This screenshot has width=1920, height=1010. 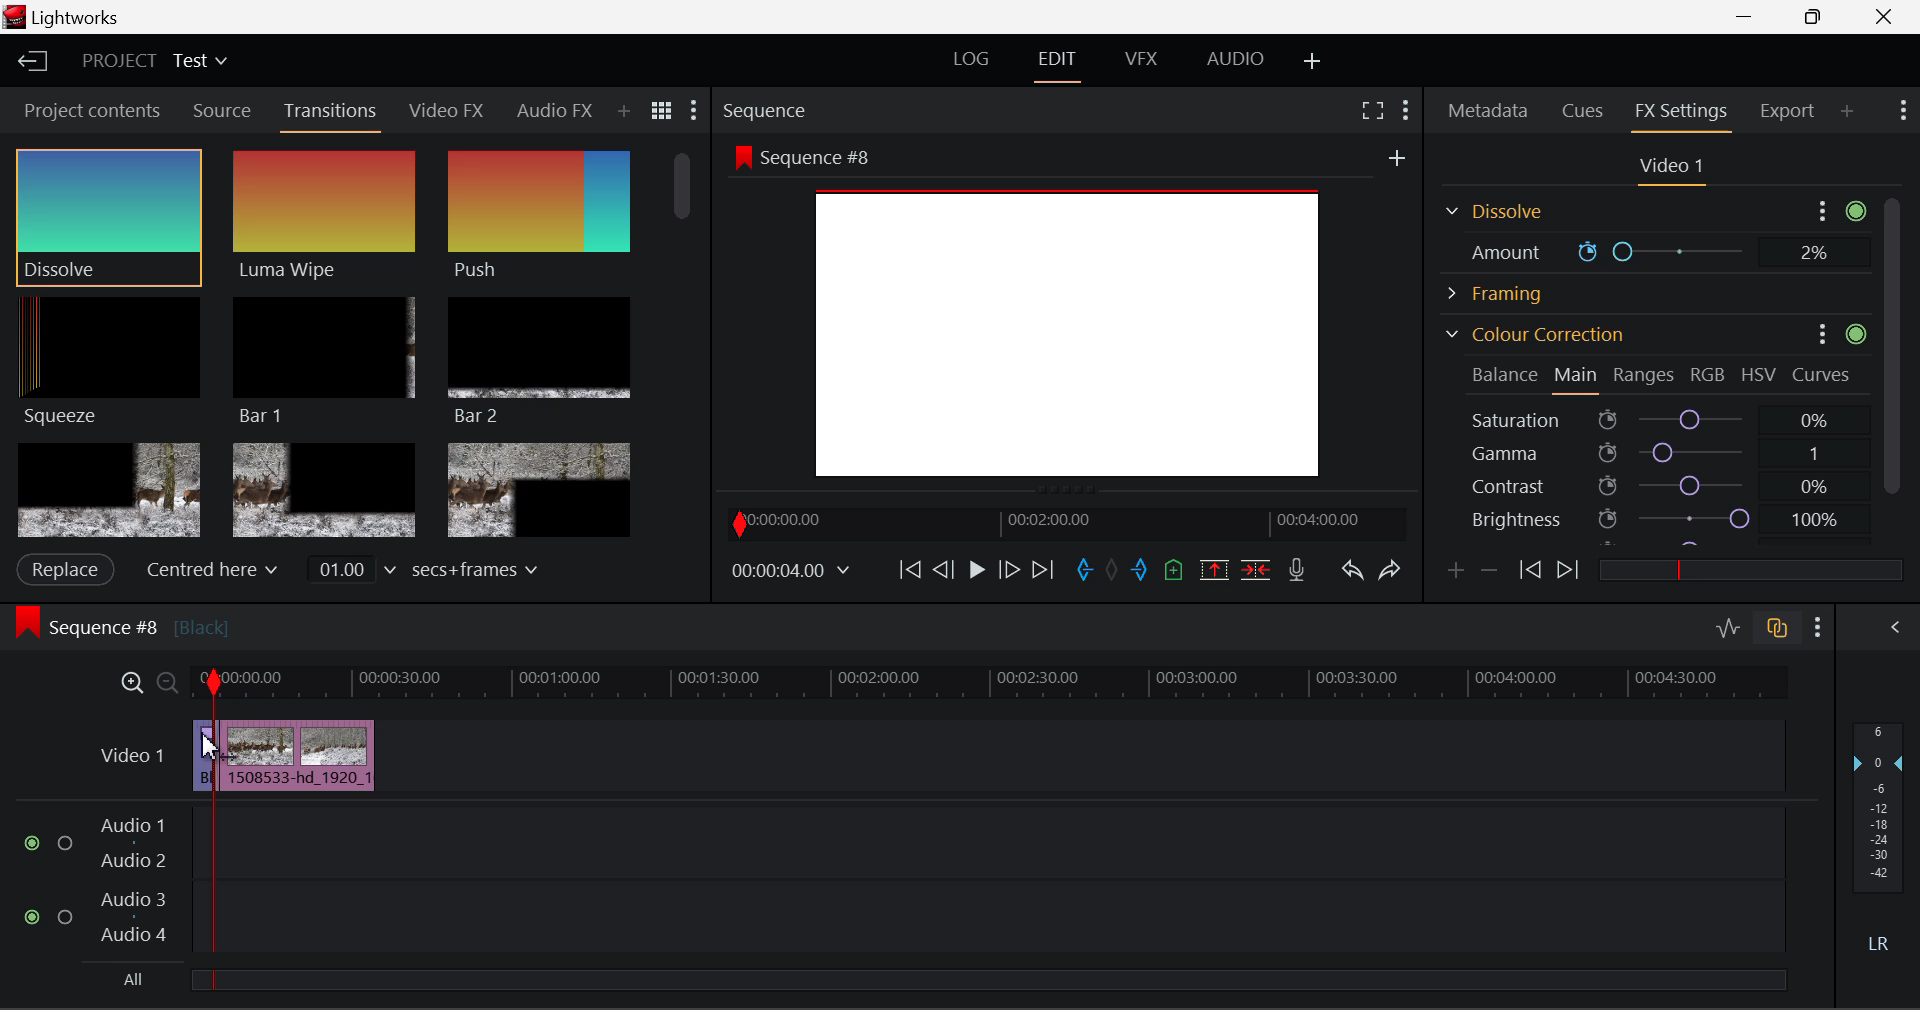 I want to click on Luma Wipe, so click(x=319, y=216).